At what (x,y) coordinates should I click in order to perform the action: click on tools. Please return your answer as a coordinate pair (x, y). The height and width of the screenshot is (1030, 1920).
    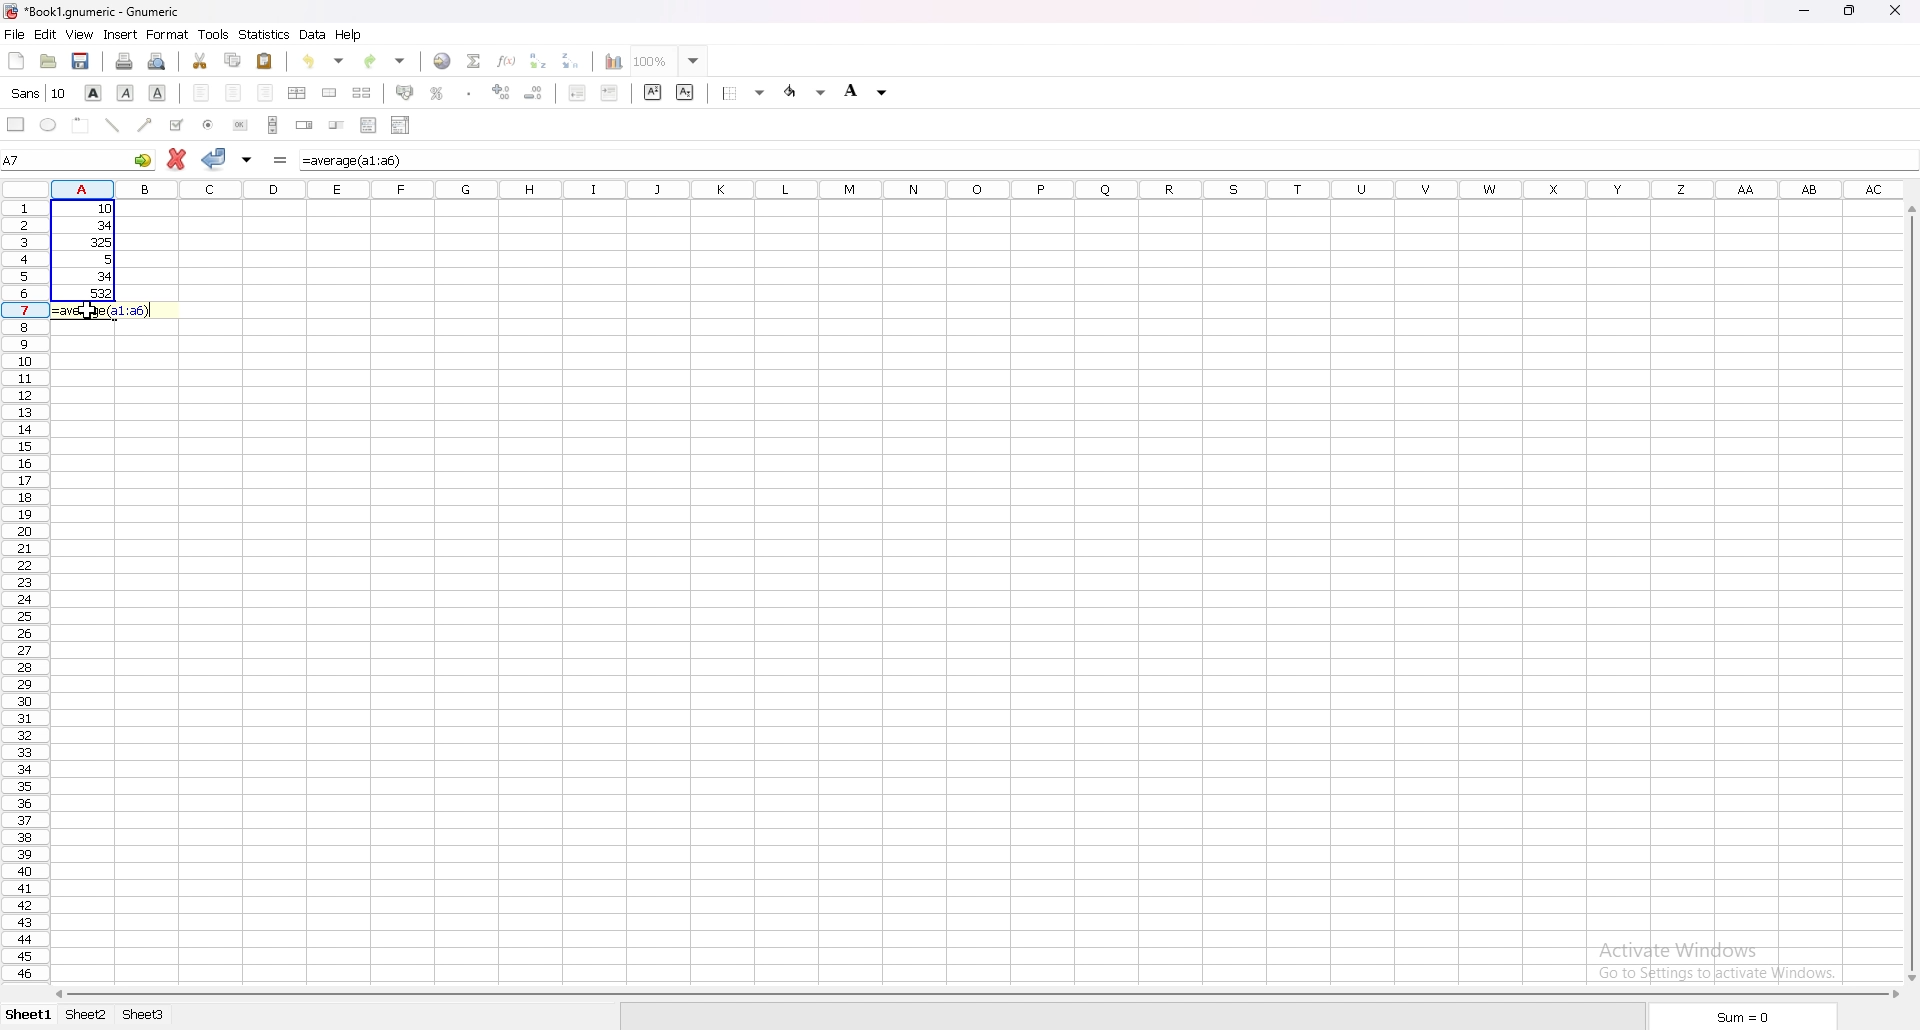
    Looking at the image, I should click on (214, 35).